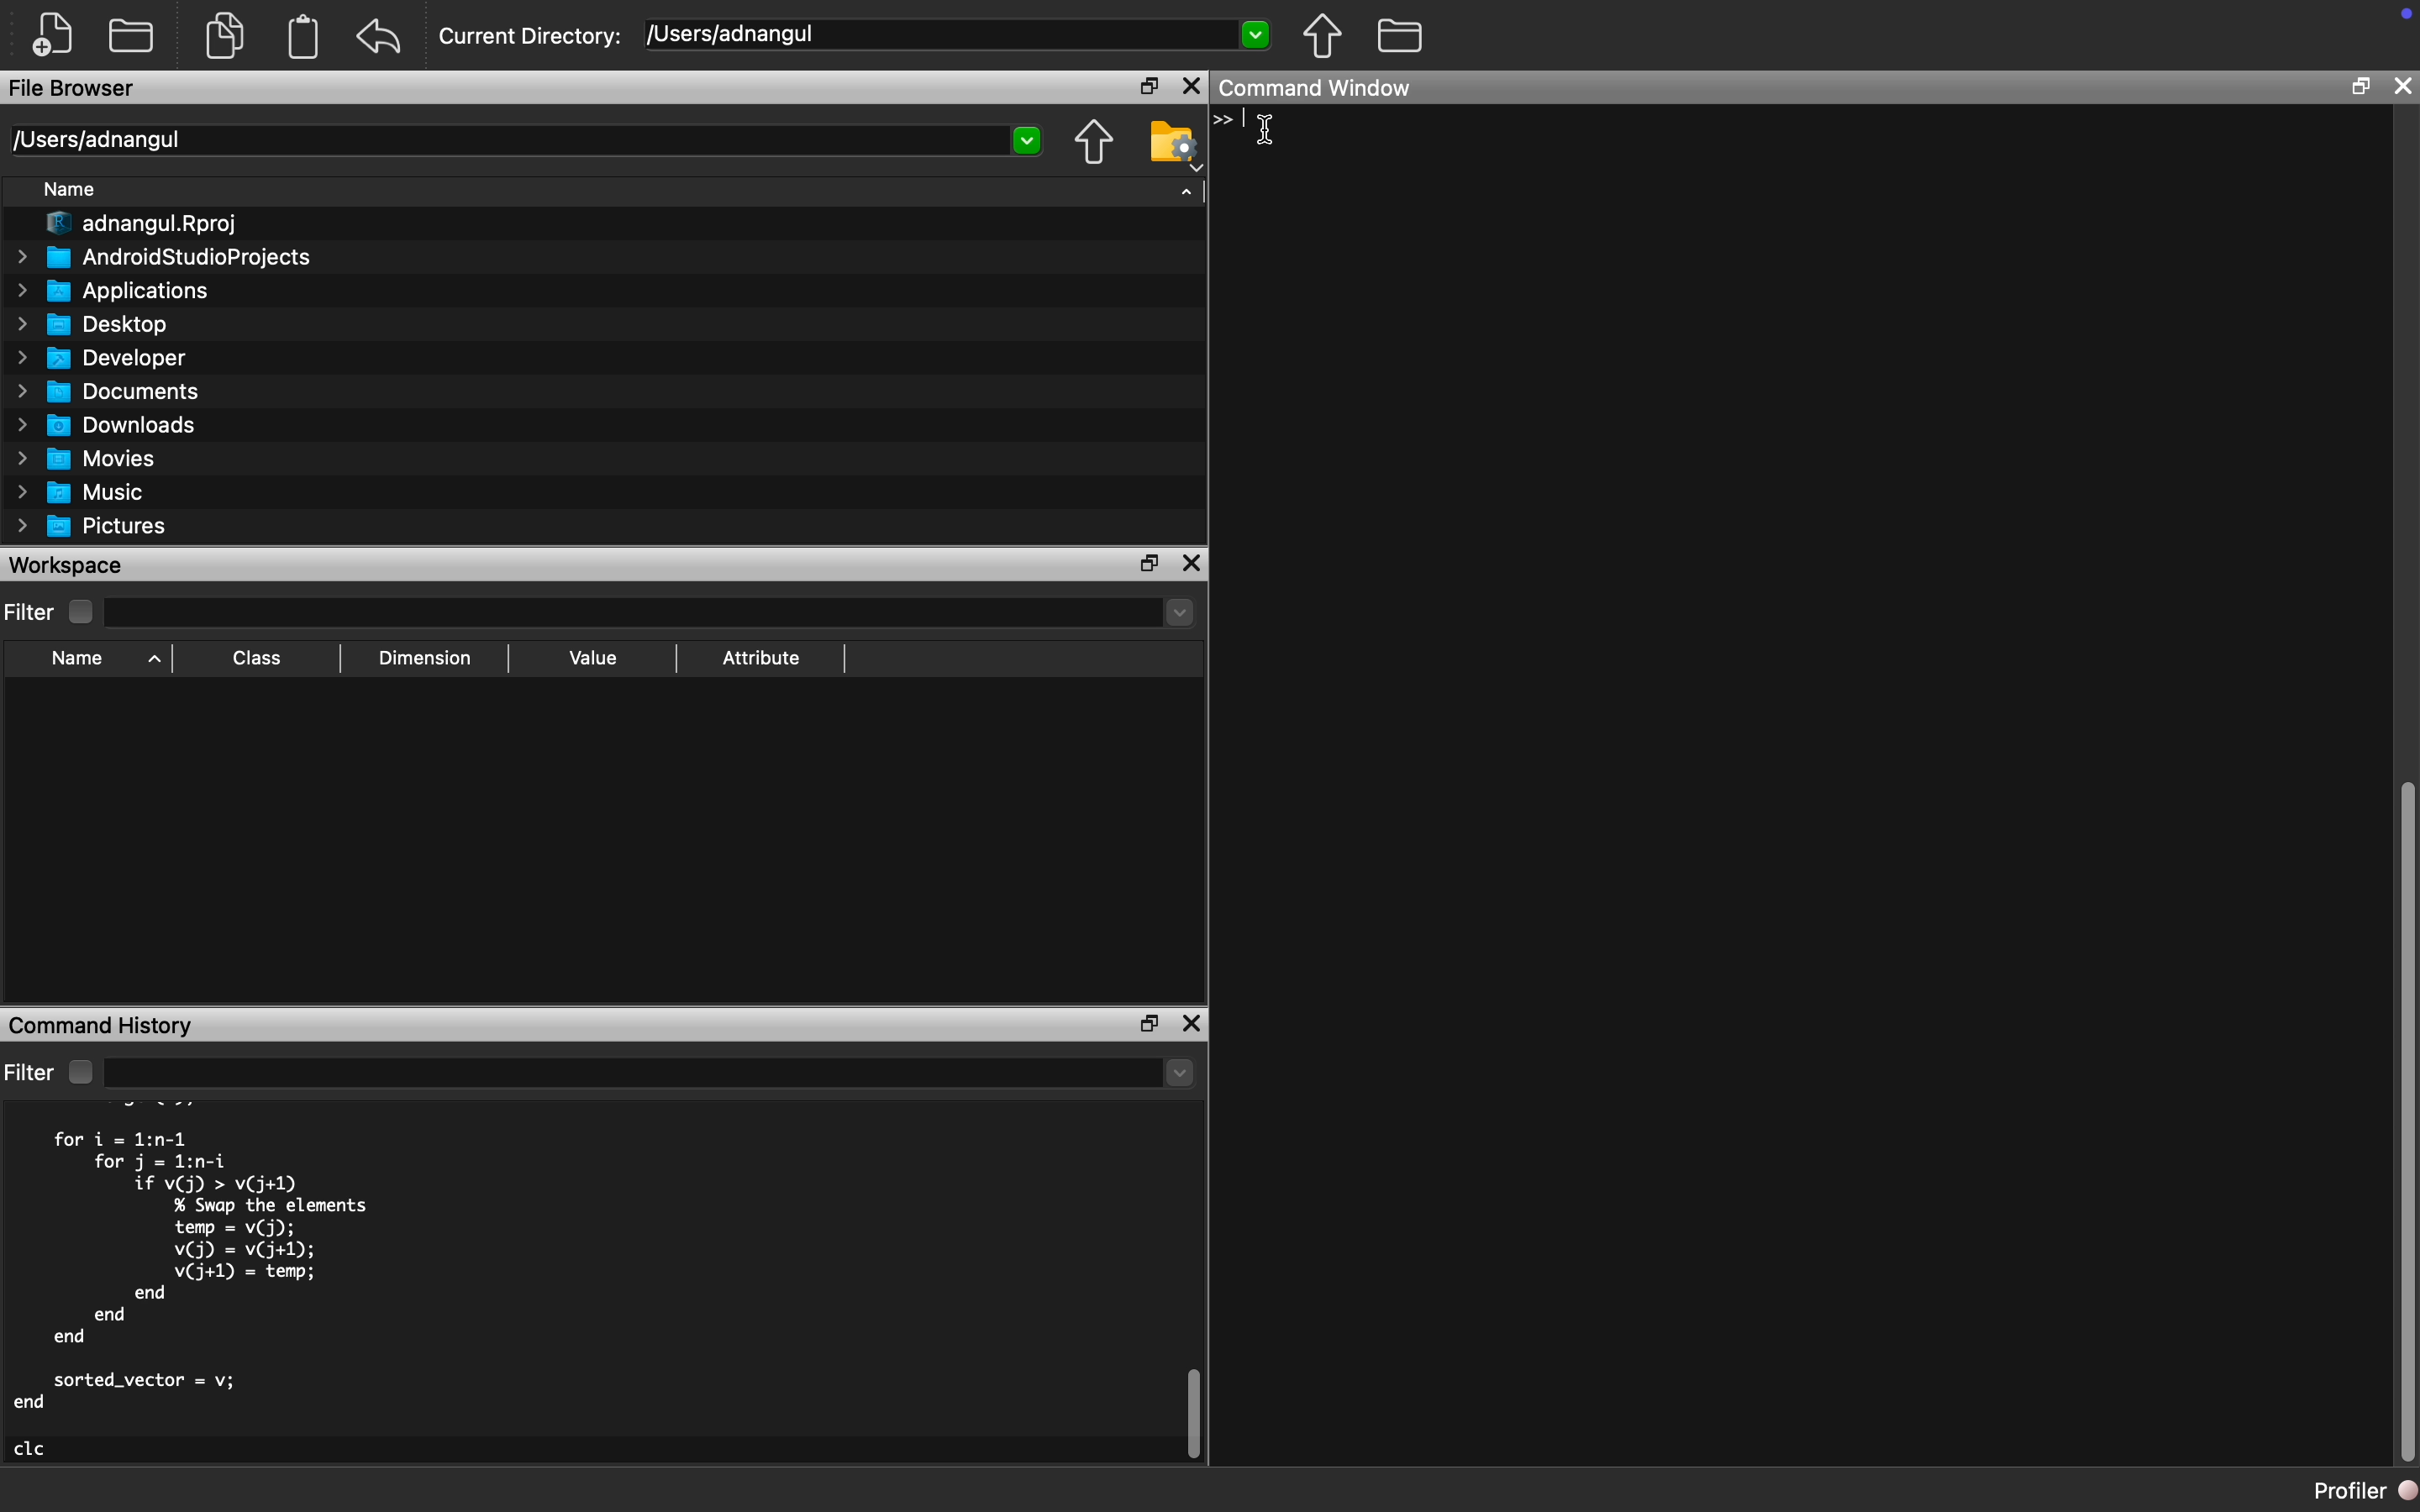 The image size is (2420, 1512). I want to click on Restore Down, so click(1148, 85).